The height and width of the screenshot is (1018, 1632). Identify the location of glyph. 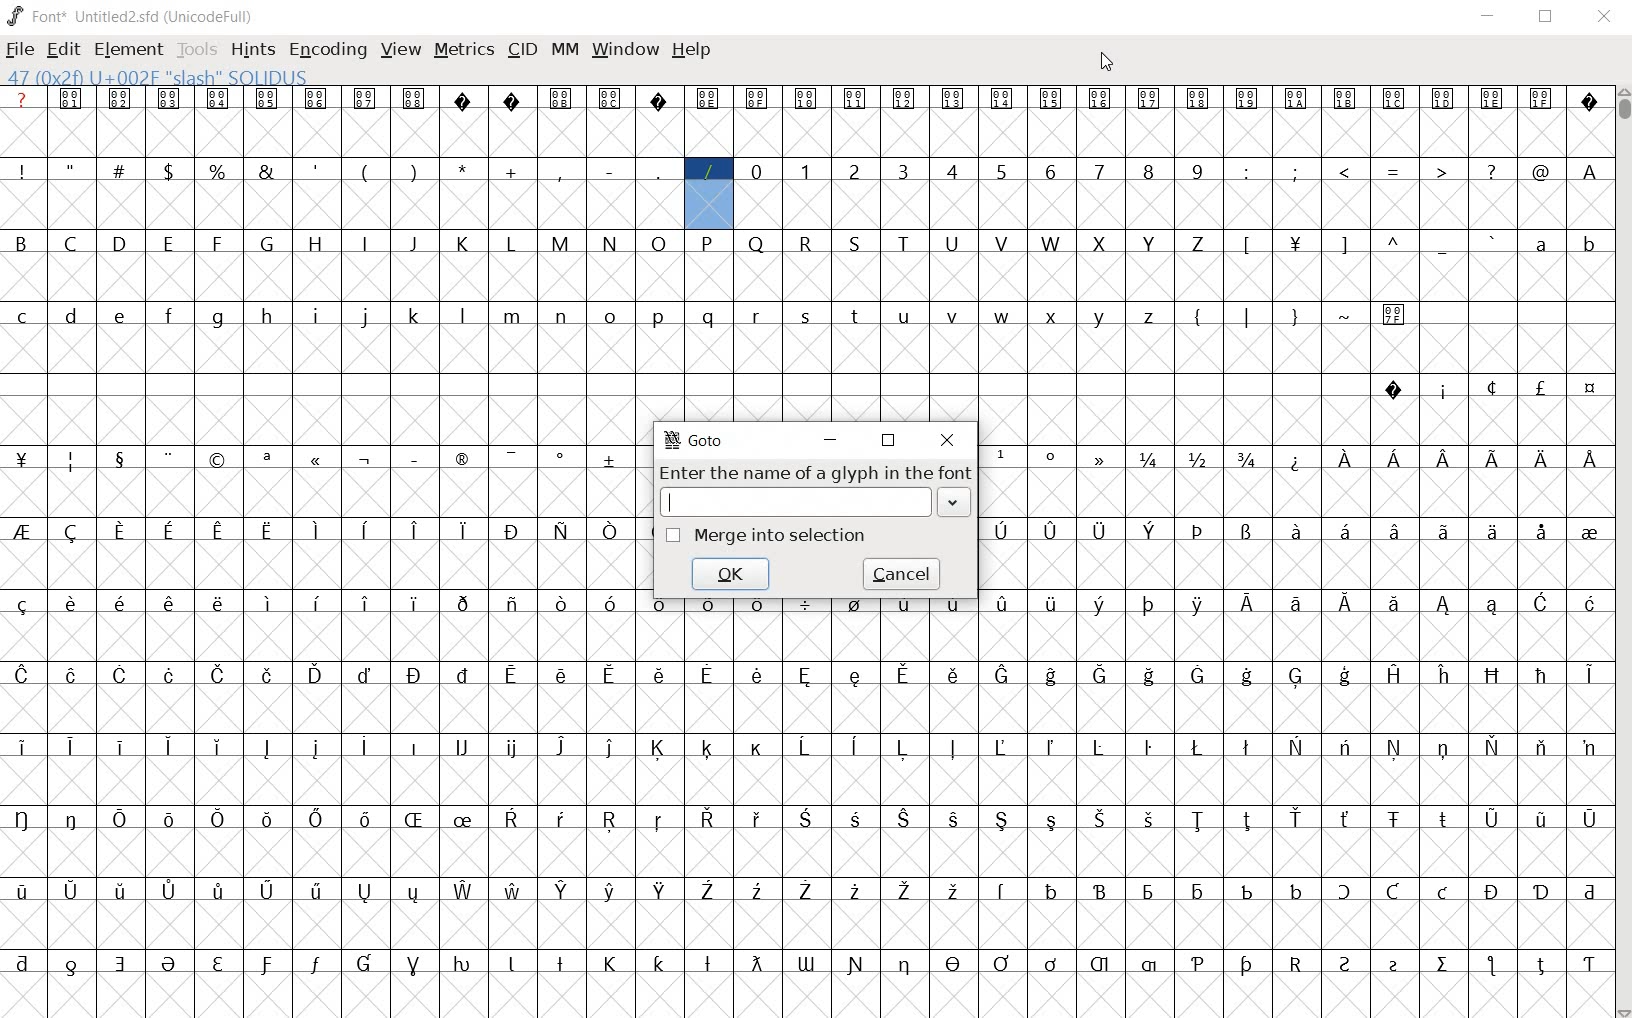
(1246, 747).